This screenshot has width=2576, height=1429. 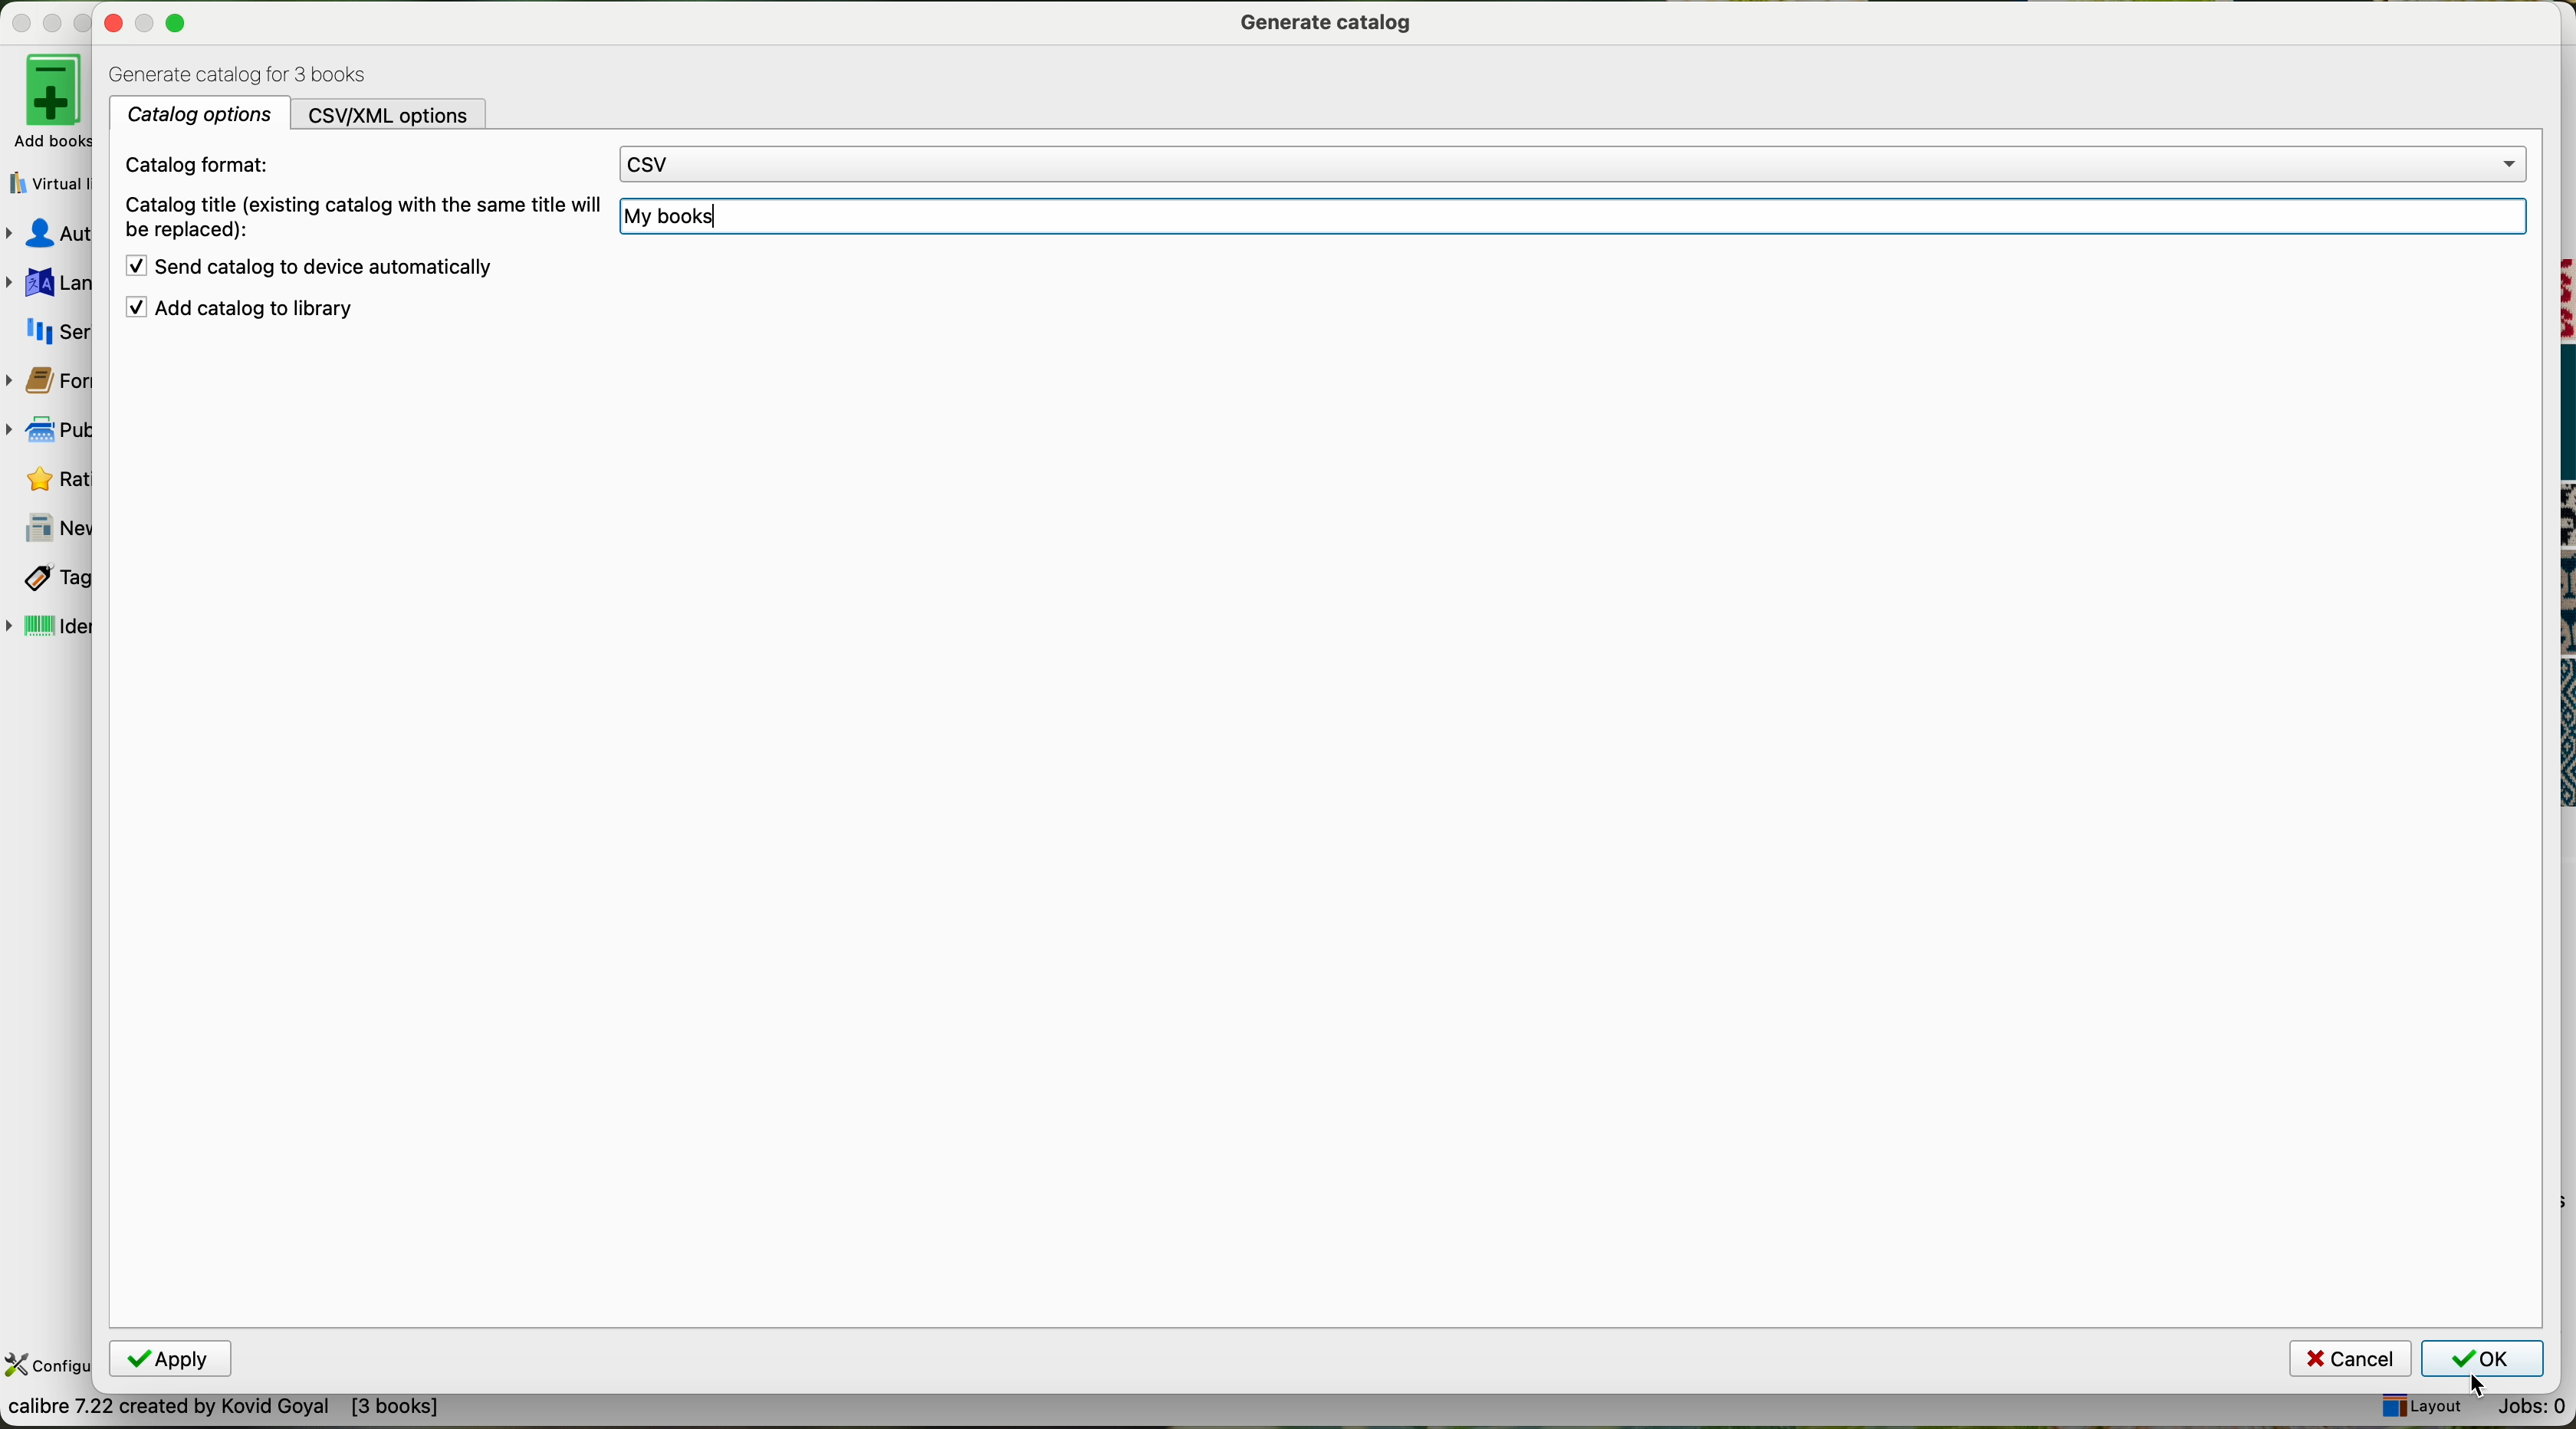 I want to click on add books, so click(x=42, y=104).